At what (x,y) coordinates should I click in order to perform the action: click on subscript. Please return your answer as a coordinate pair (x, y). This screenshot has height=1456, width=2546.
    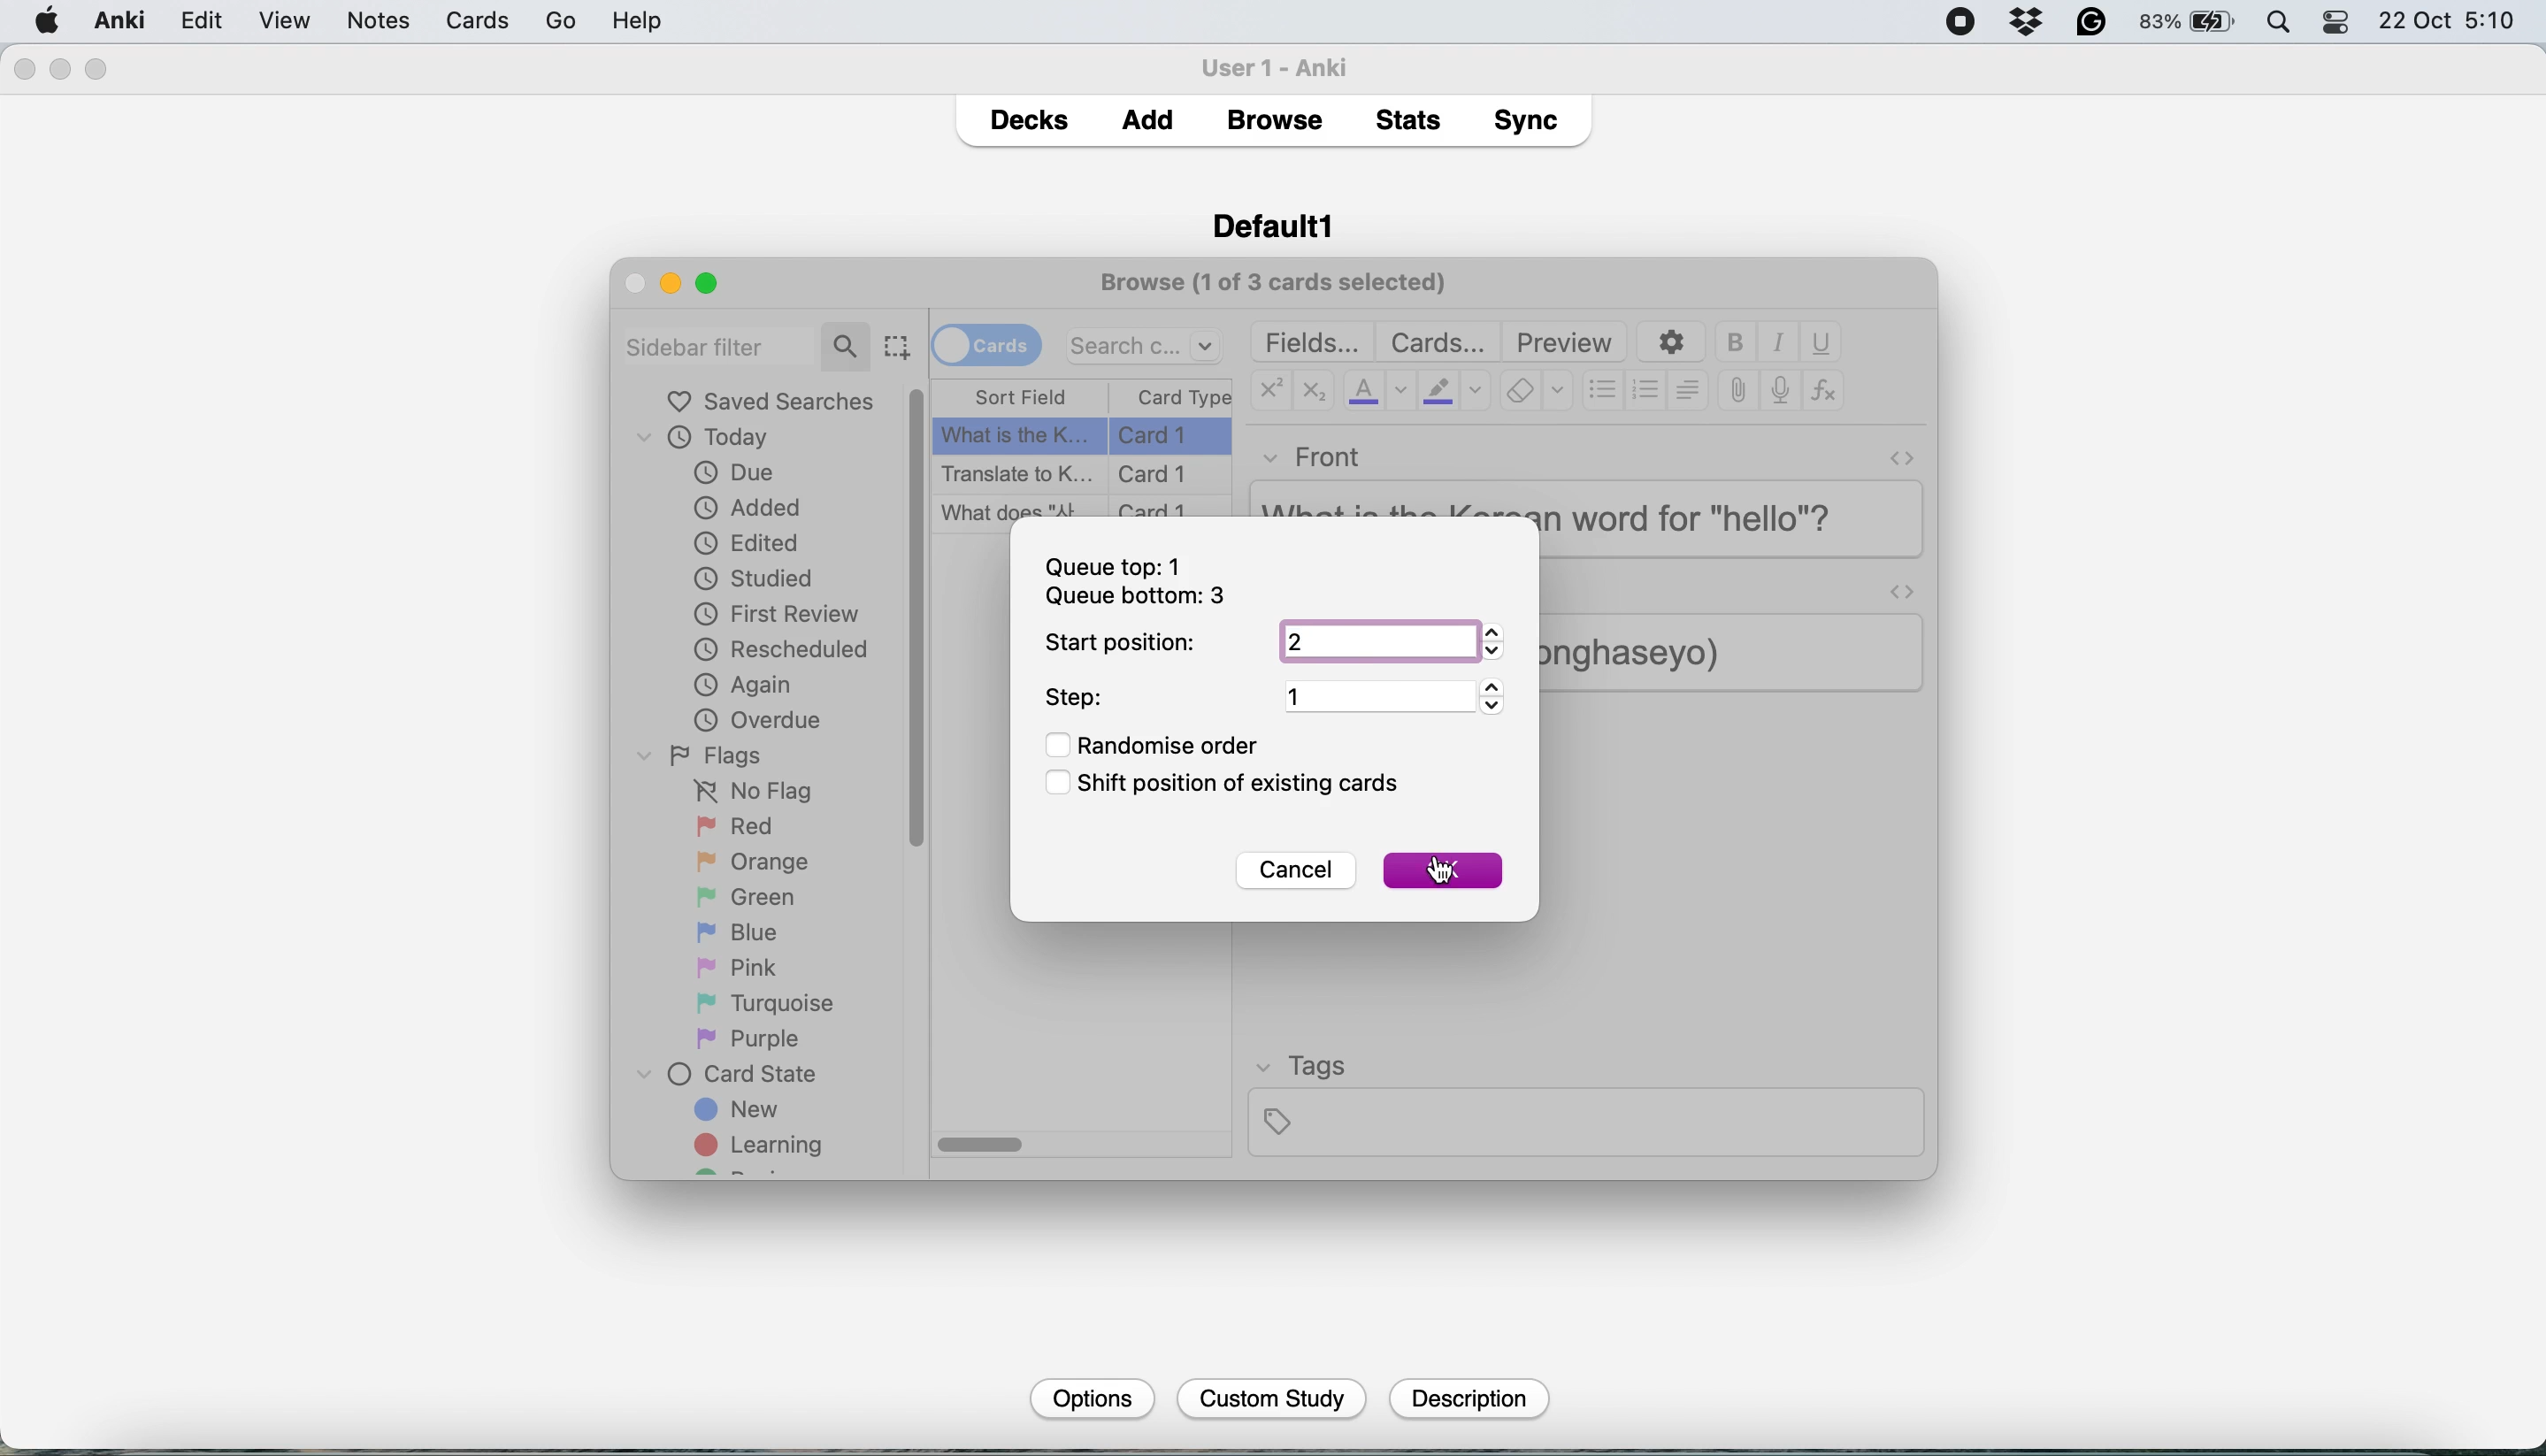
    Looking at the image, I should click on (1310, 393).